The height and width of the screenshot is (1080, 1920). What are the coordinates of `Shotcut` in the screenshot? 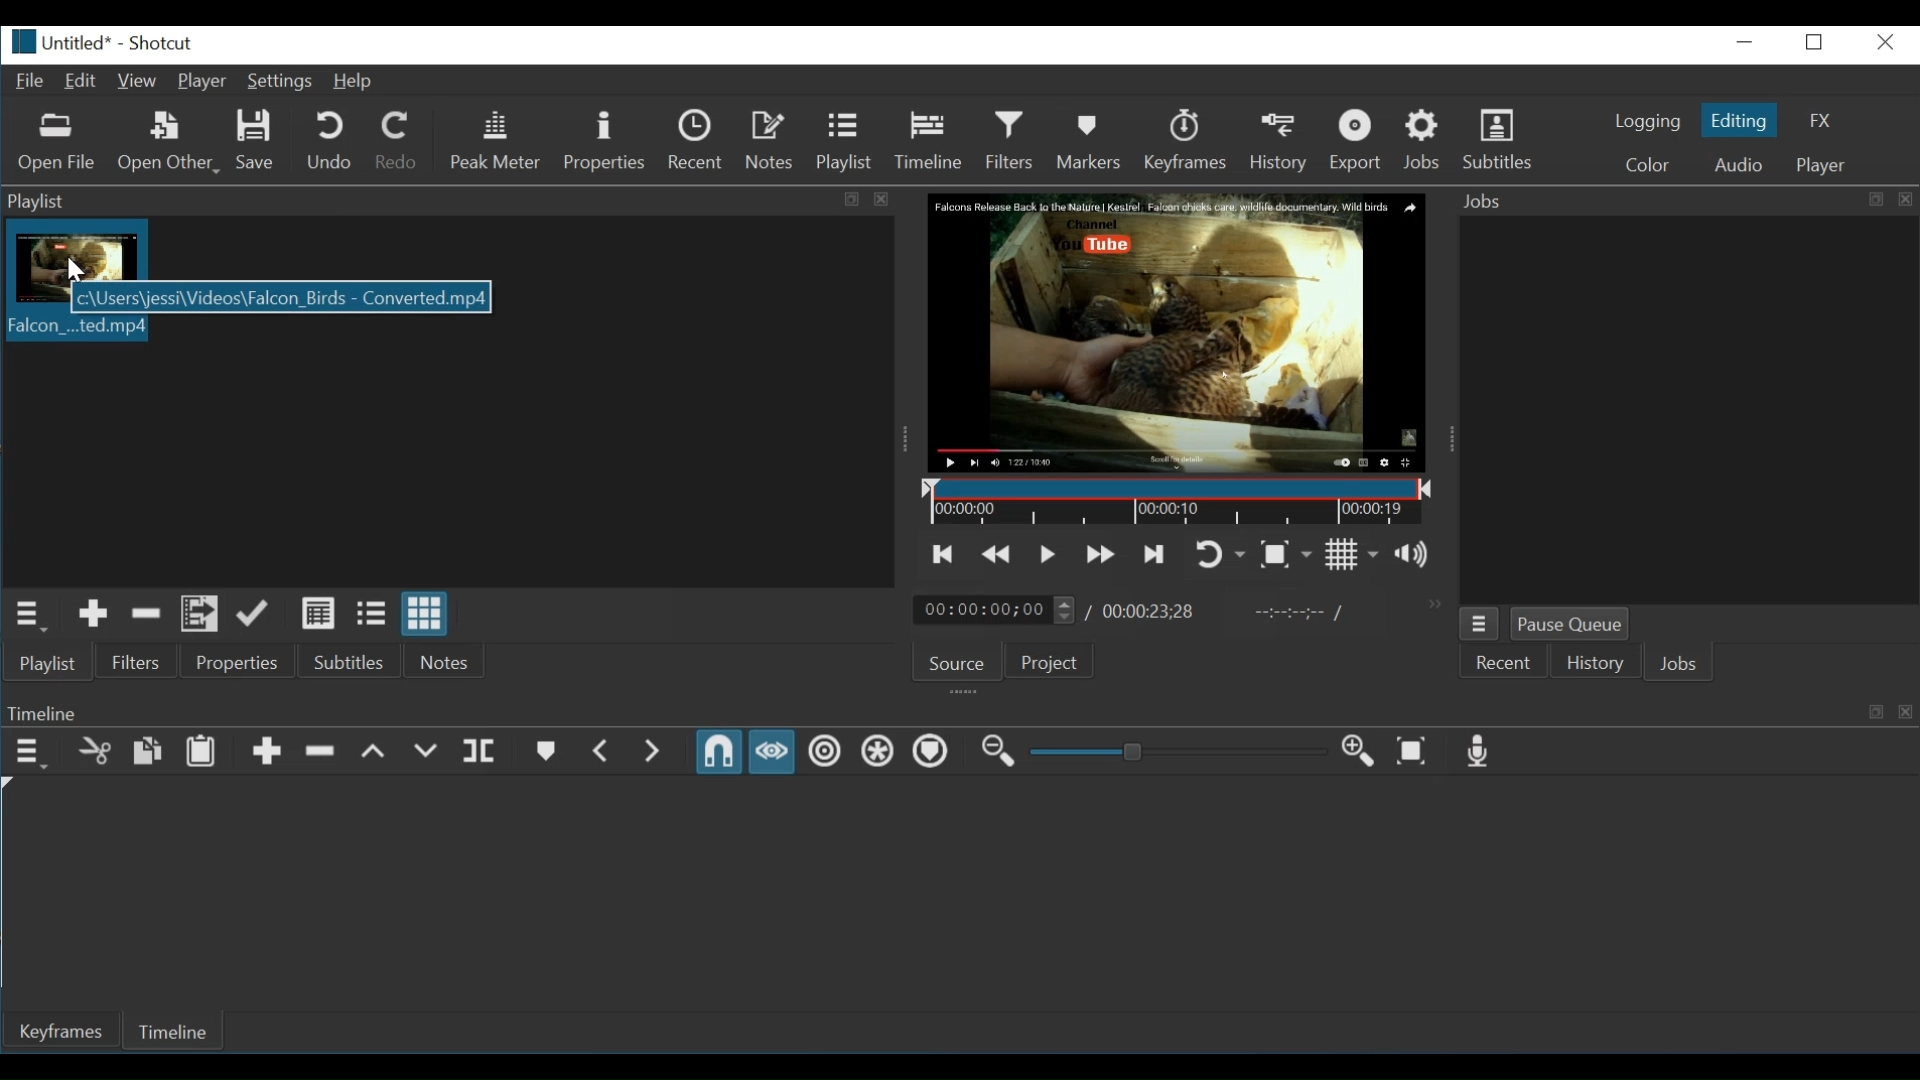 It's located at (160, 44).